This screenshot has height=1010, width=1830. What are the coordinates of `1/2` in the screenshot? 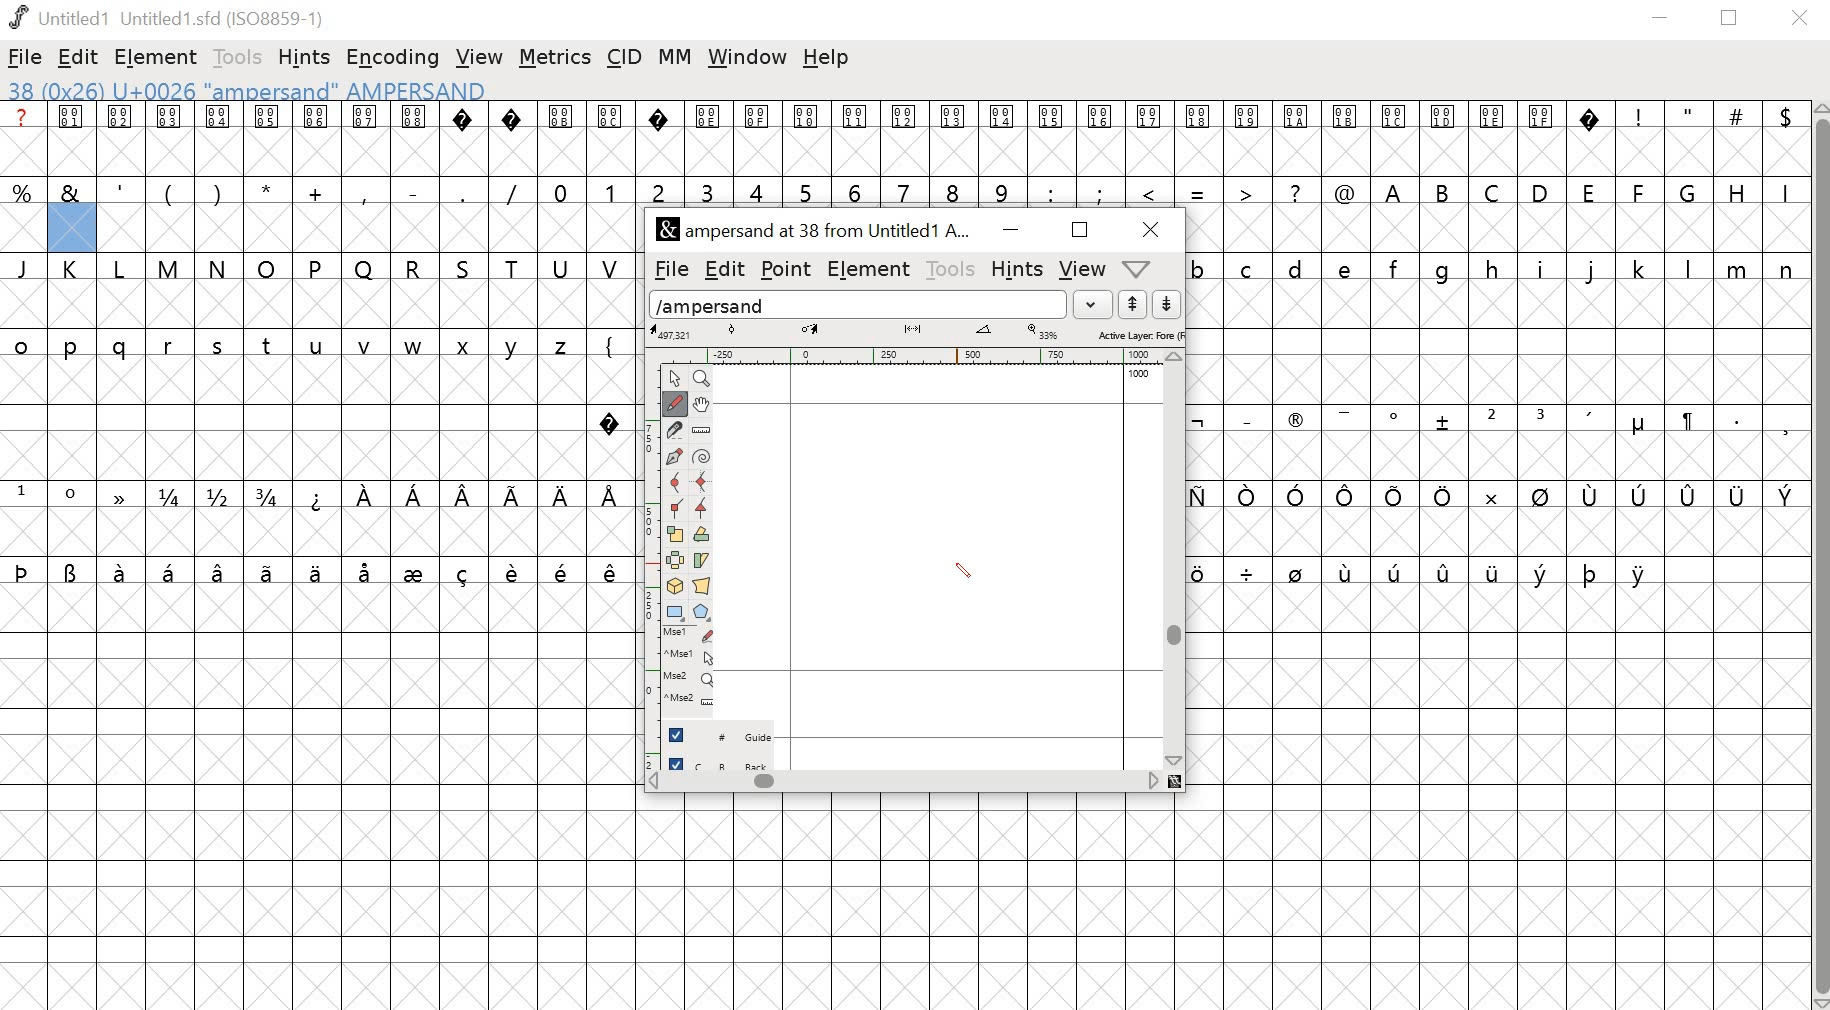 It's located at (221, 496).